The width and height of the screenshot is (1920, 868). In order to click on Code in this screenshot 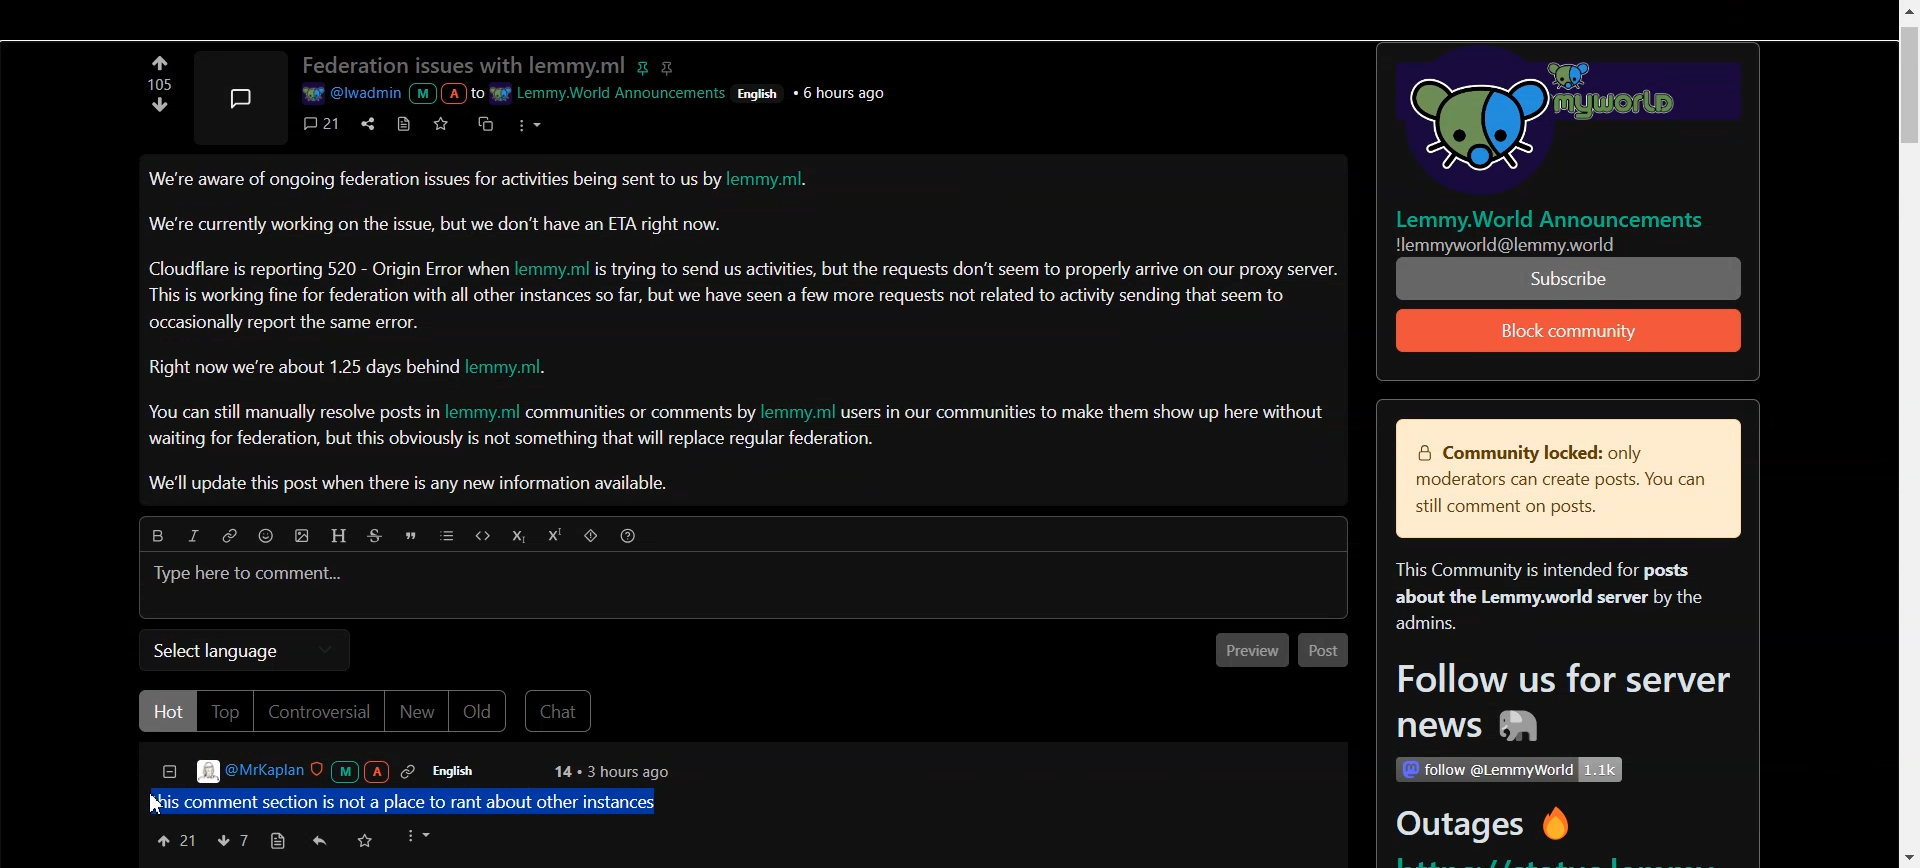, I will do `click(480, 535)`.